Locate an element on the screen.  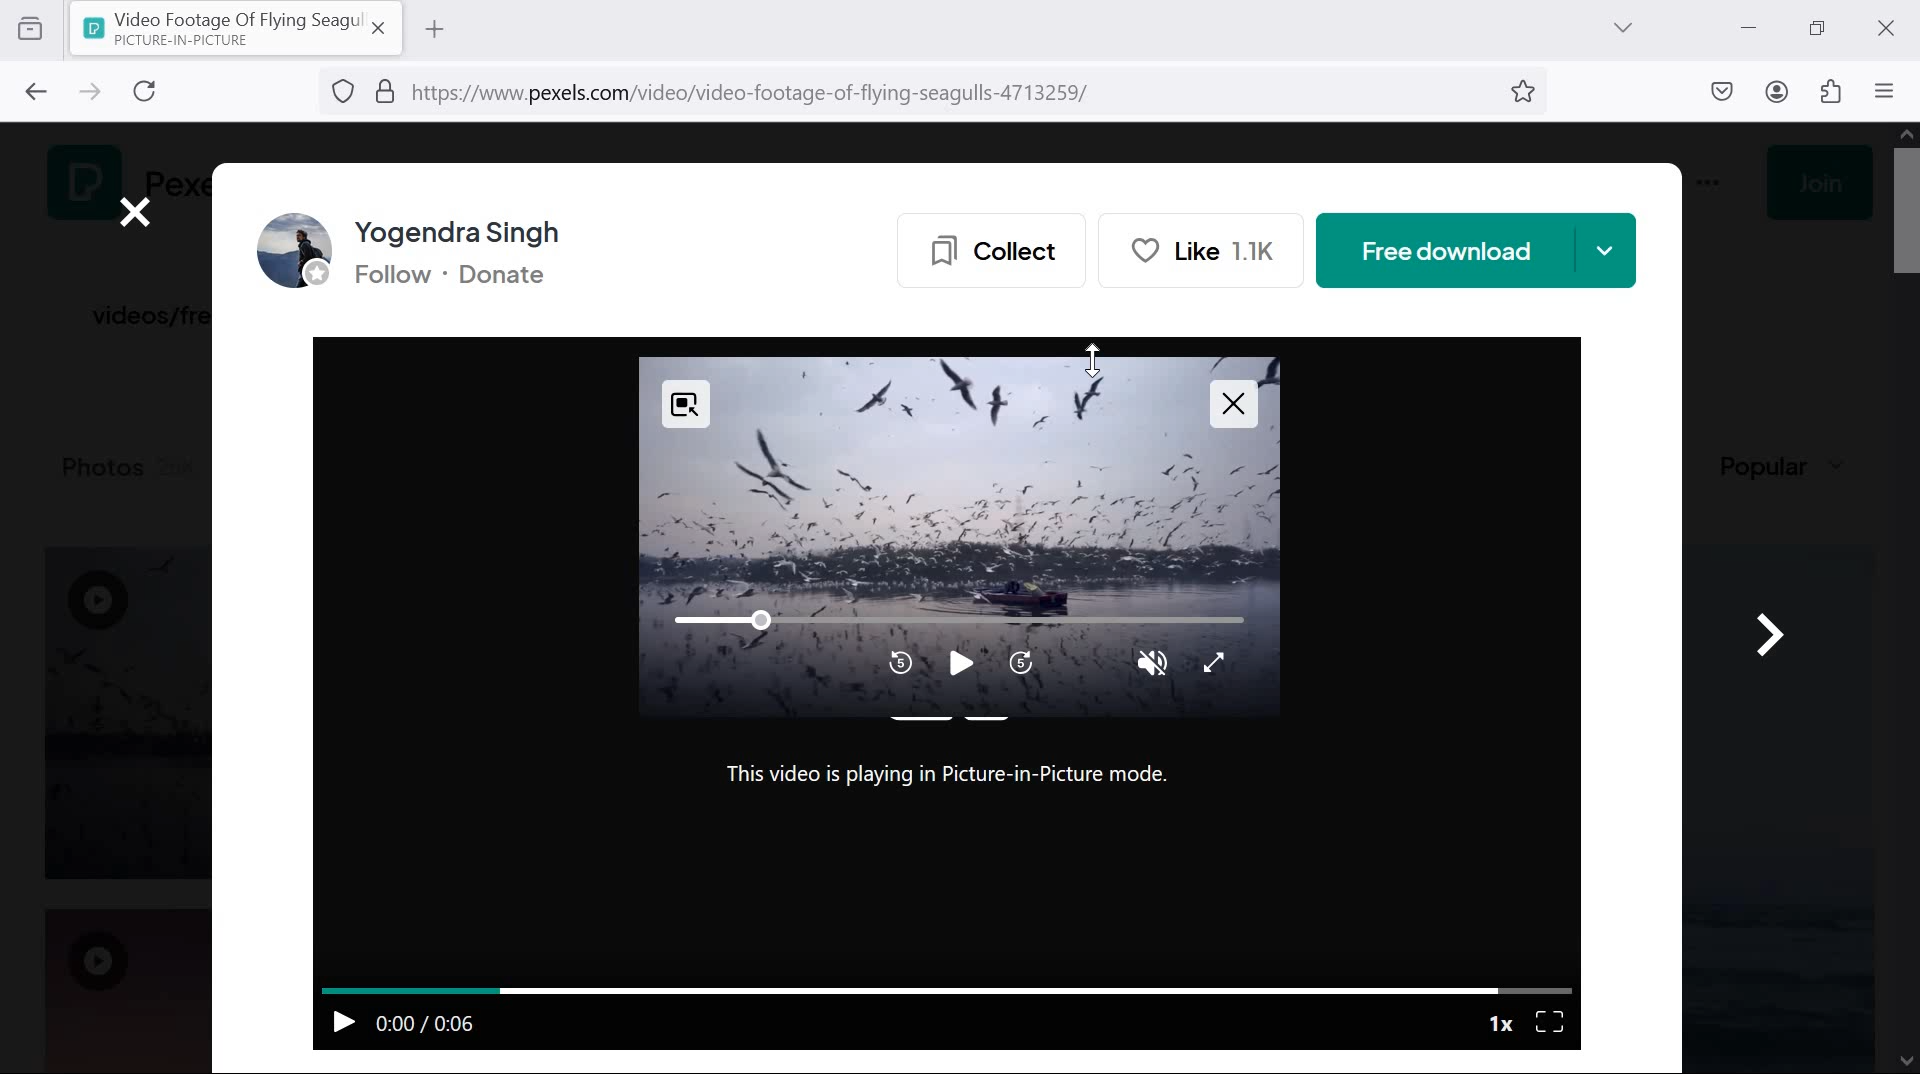
Video Footage Of Flying Seagu is located at coordinates (218, 28).